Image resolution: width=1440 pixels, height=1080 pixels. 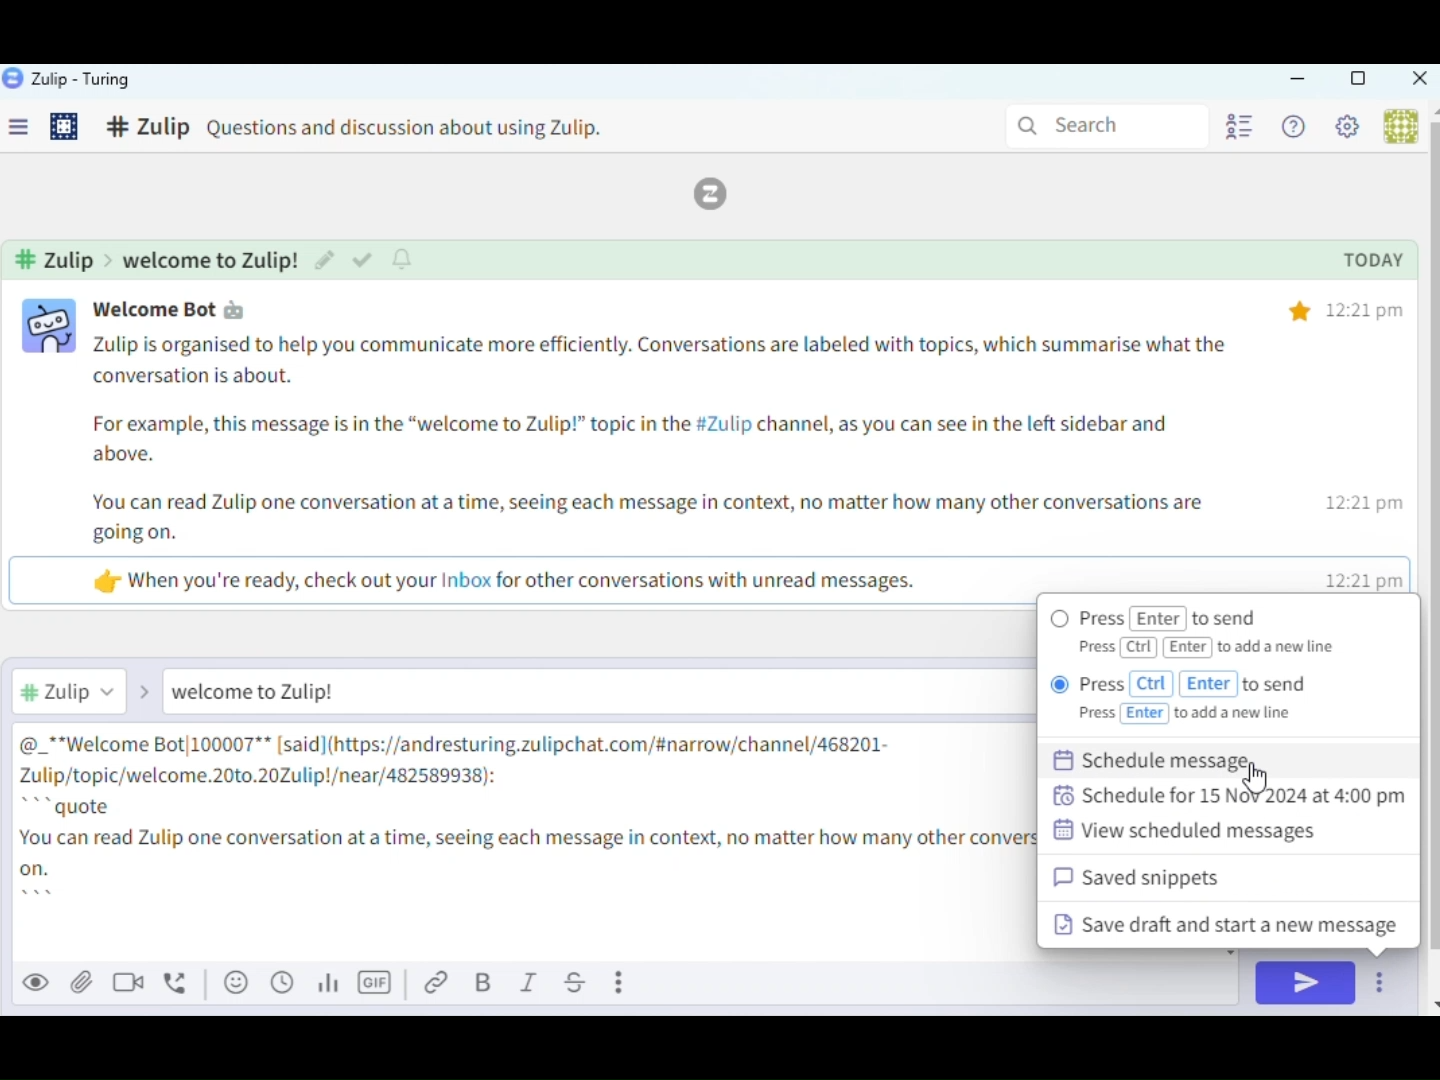 I want to click on Save draft and start a new message, so click(x=1217, y=926).